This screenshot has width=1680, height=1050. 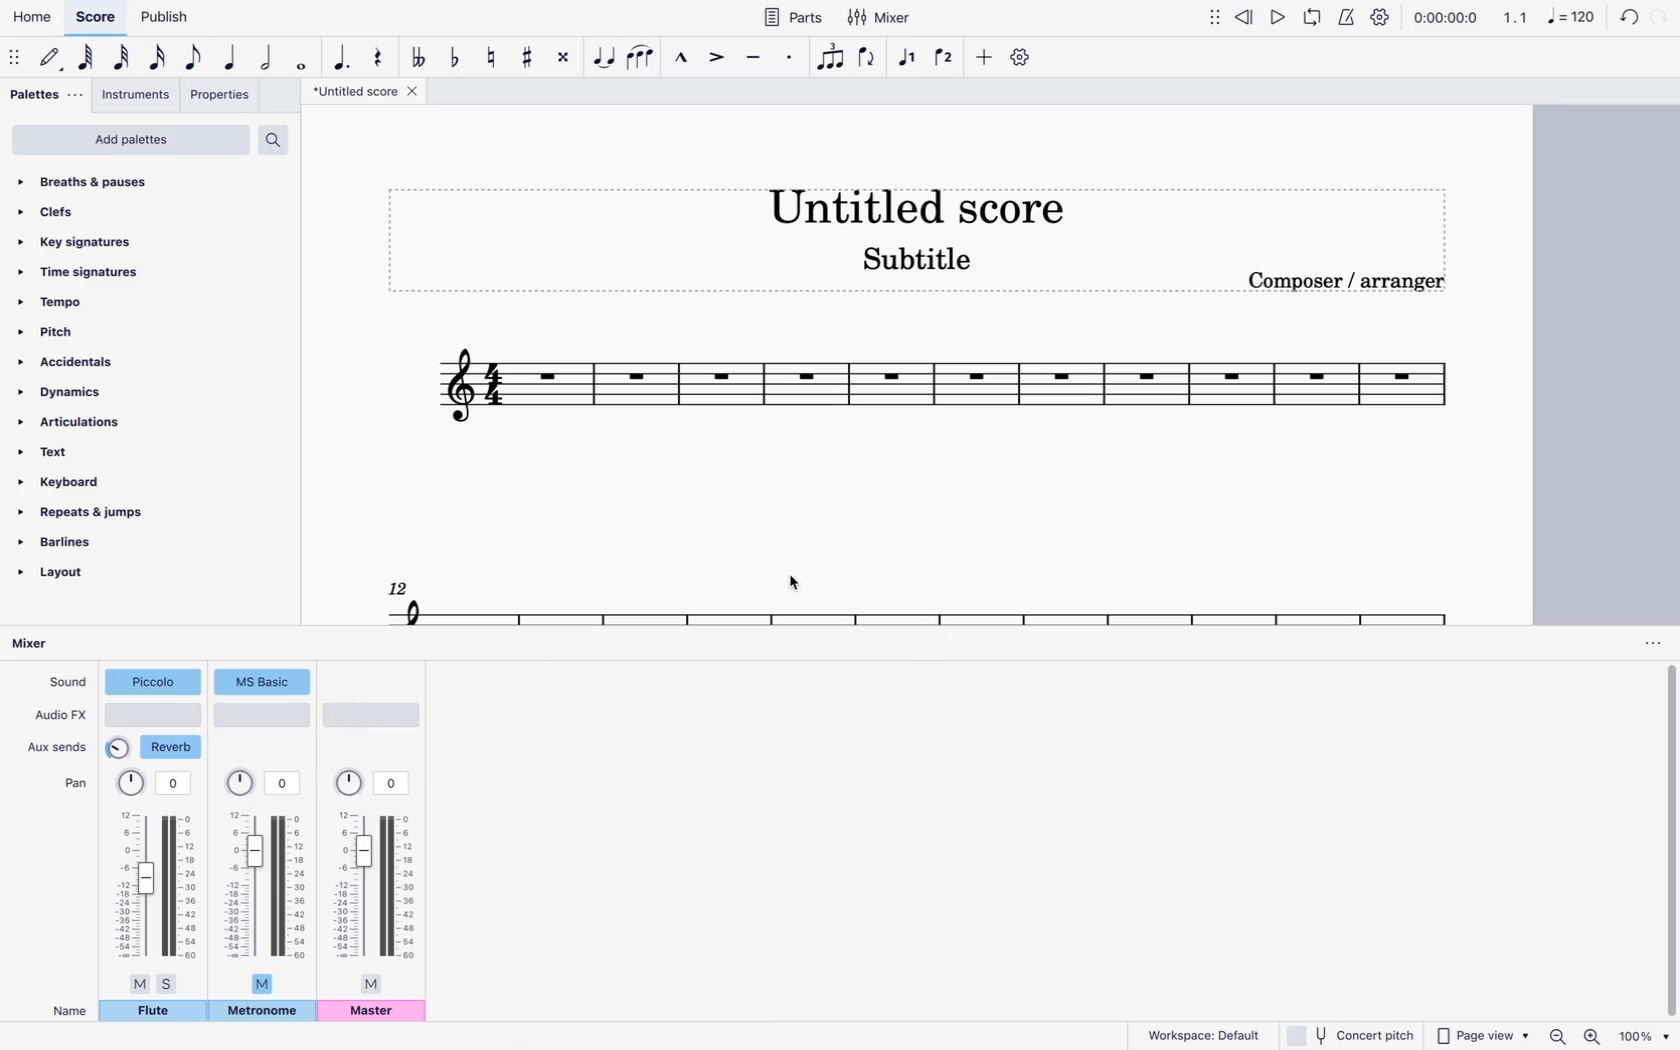 What do you see at coordinates (884, 17) in the screenshot?
I see `mixer` at bounding box center [884, 17].